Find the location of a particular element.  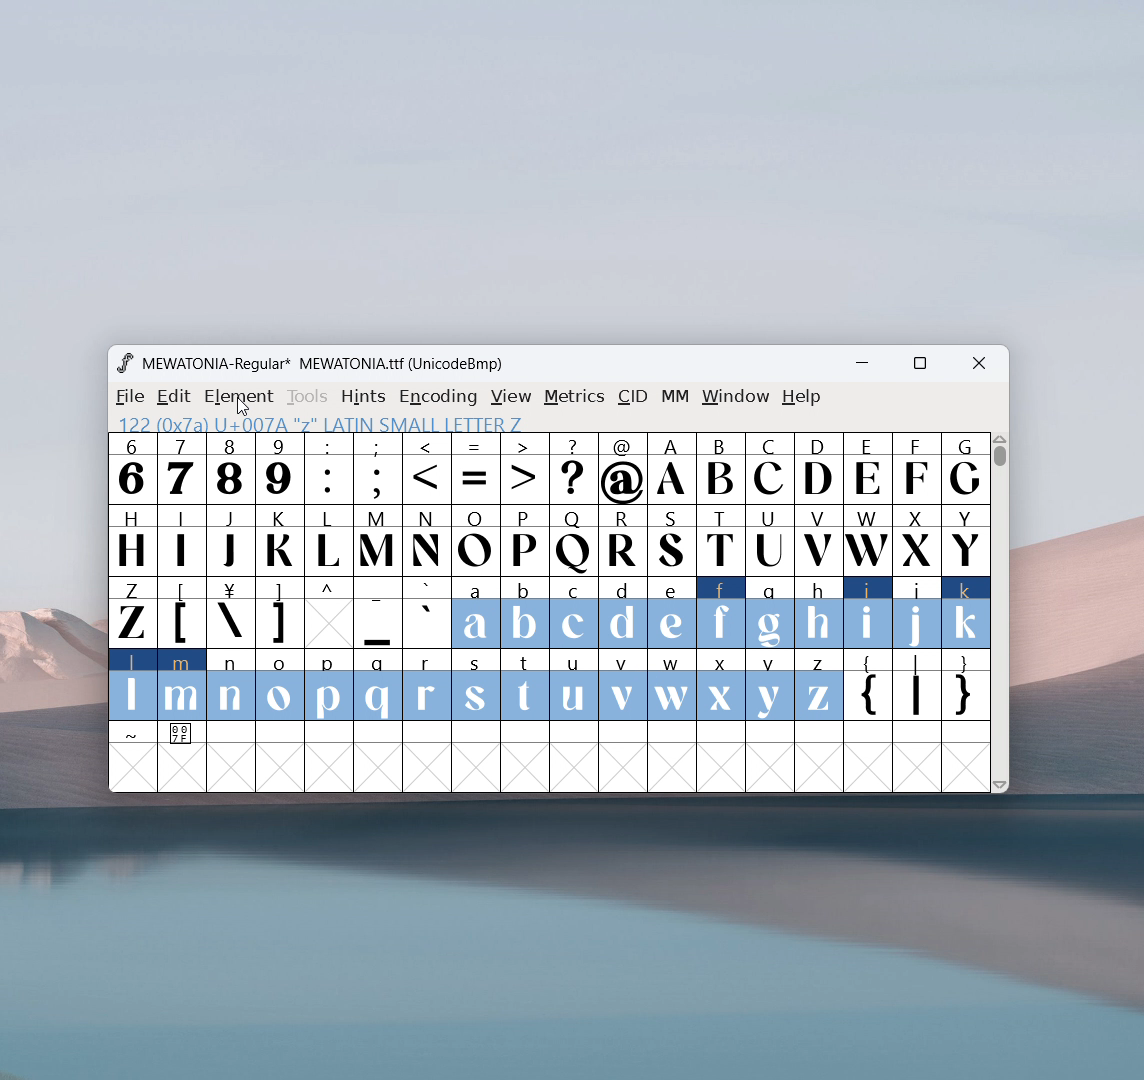

f is located at coordinates (722, 612).